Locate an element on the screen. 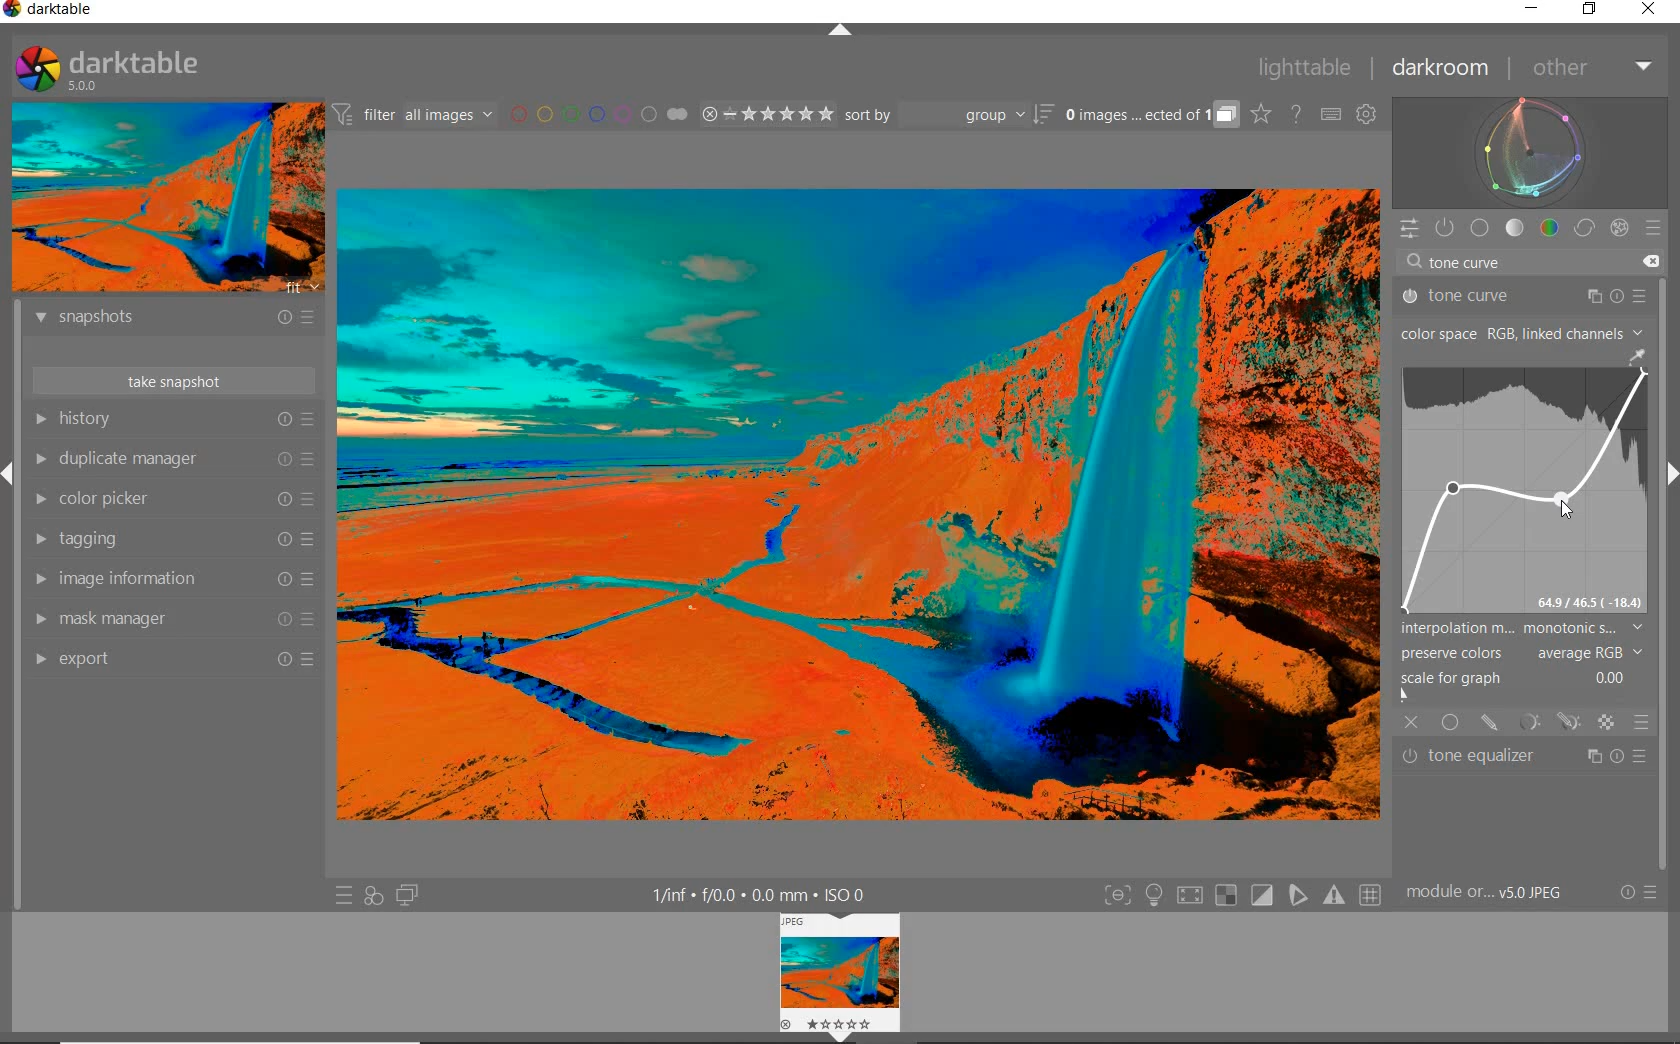 The width and height of the screenshot is (1680, 1044). RESET OR PRESETS & PREFERENCES is located at coordinates (1638, 894).